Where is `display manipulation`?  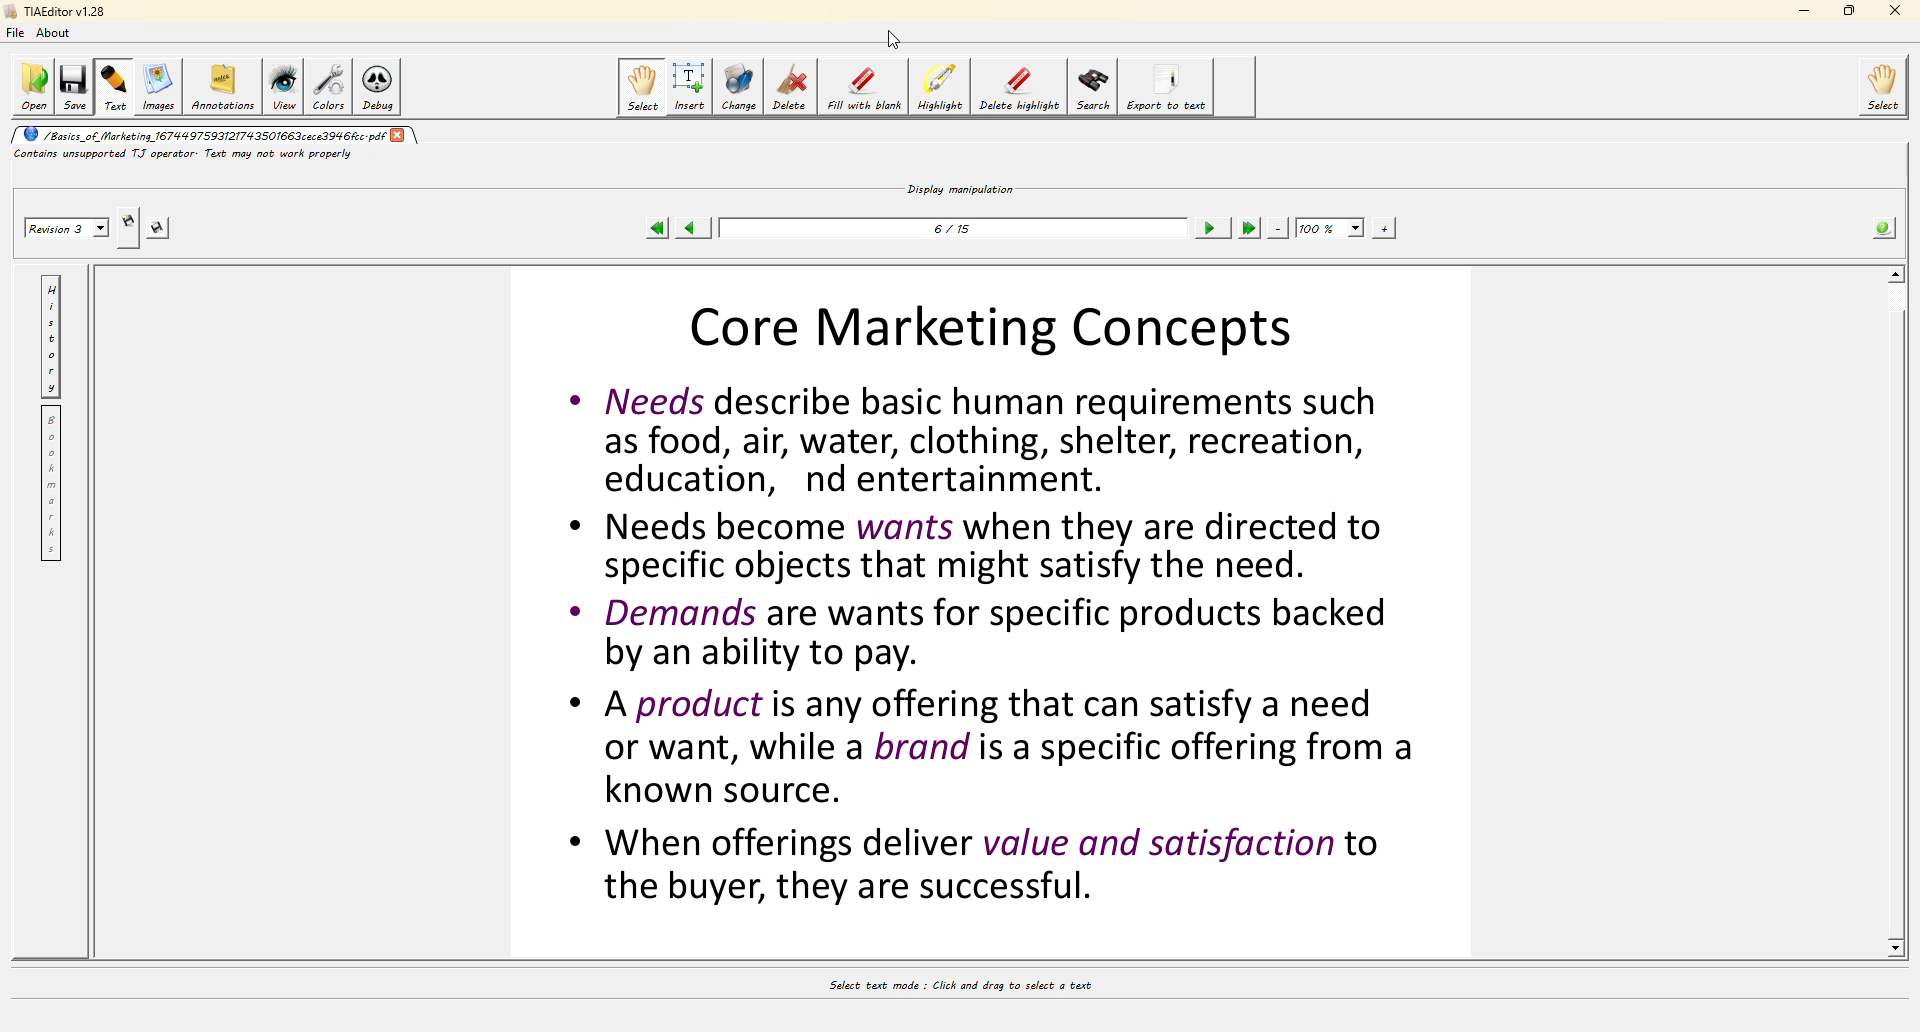
display manipulation is located at coordinates (962, 186).